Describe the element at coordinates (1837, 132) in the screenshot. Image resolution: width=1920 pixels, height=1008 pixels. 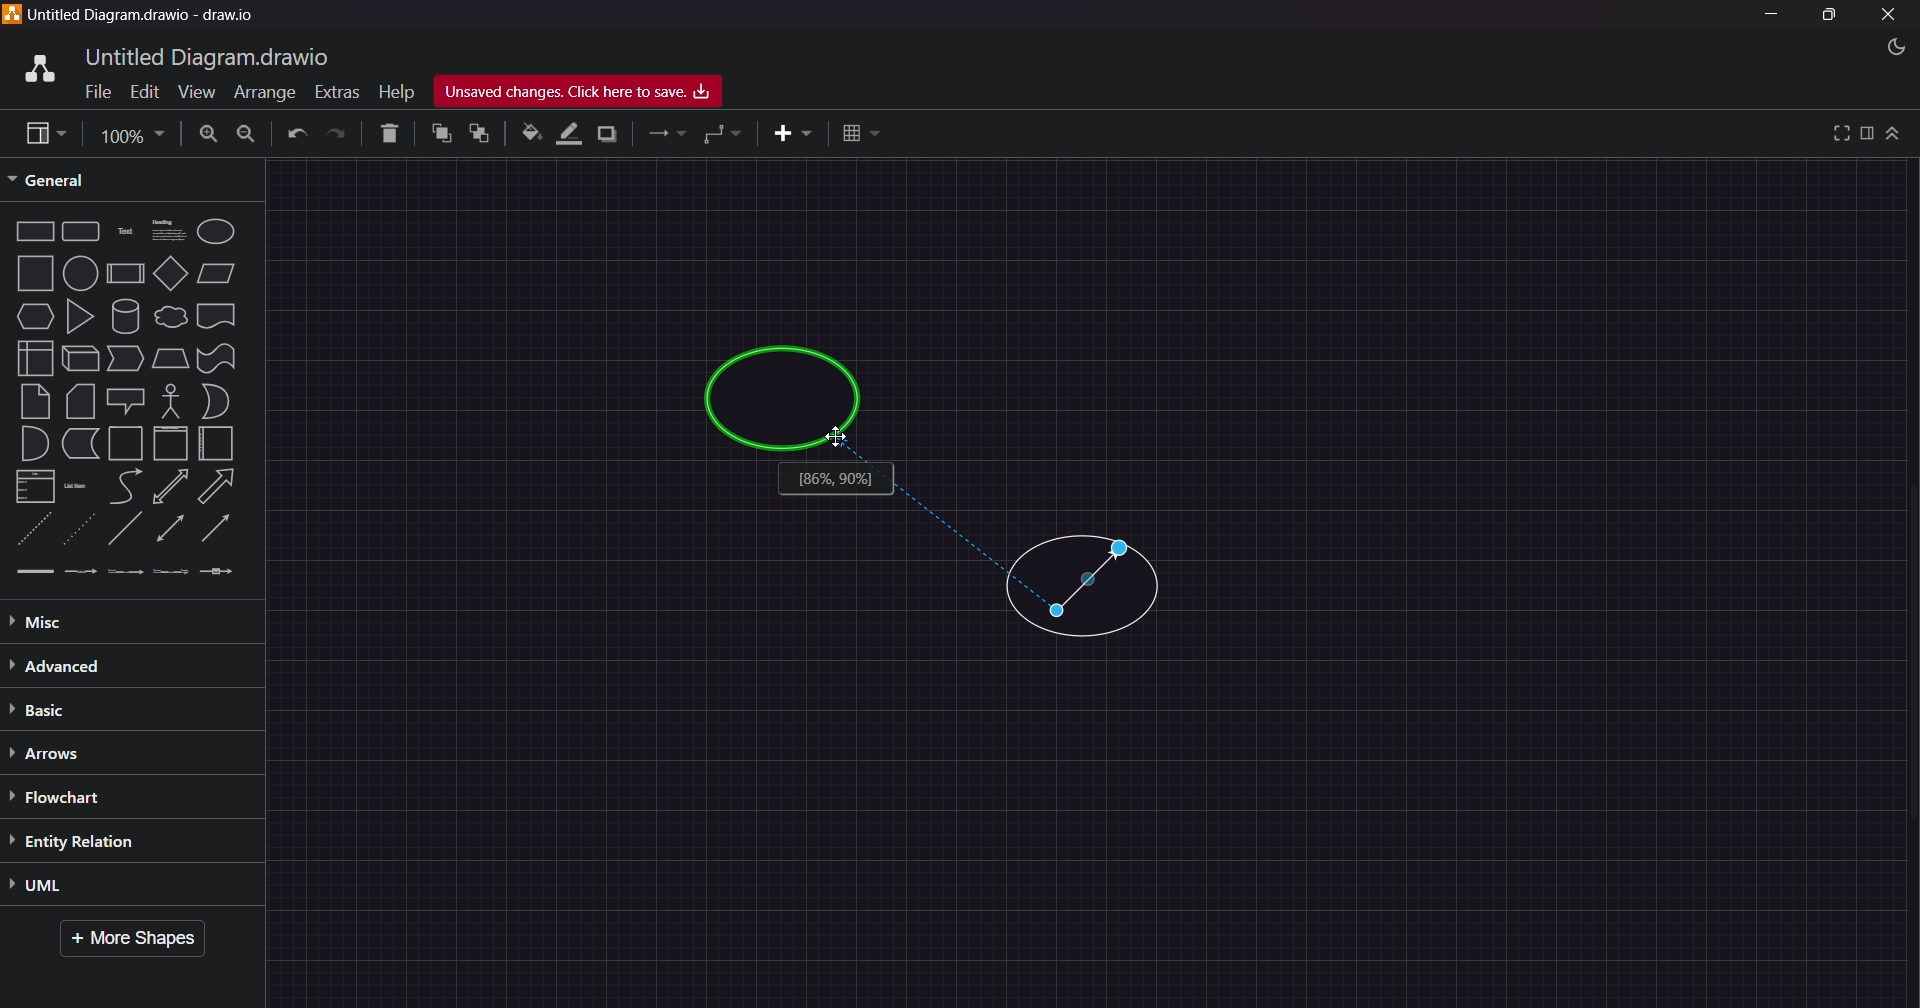
I see `view full screen` at that location.